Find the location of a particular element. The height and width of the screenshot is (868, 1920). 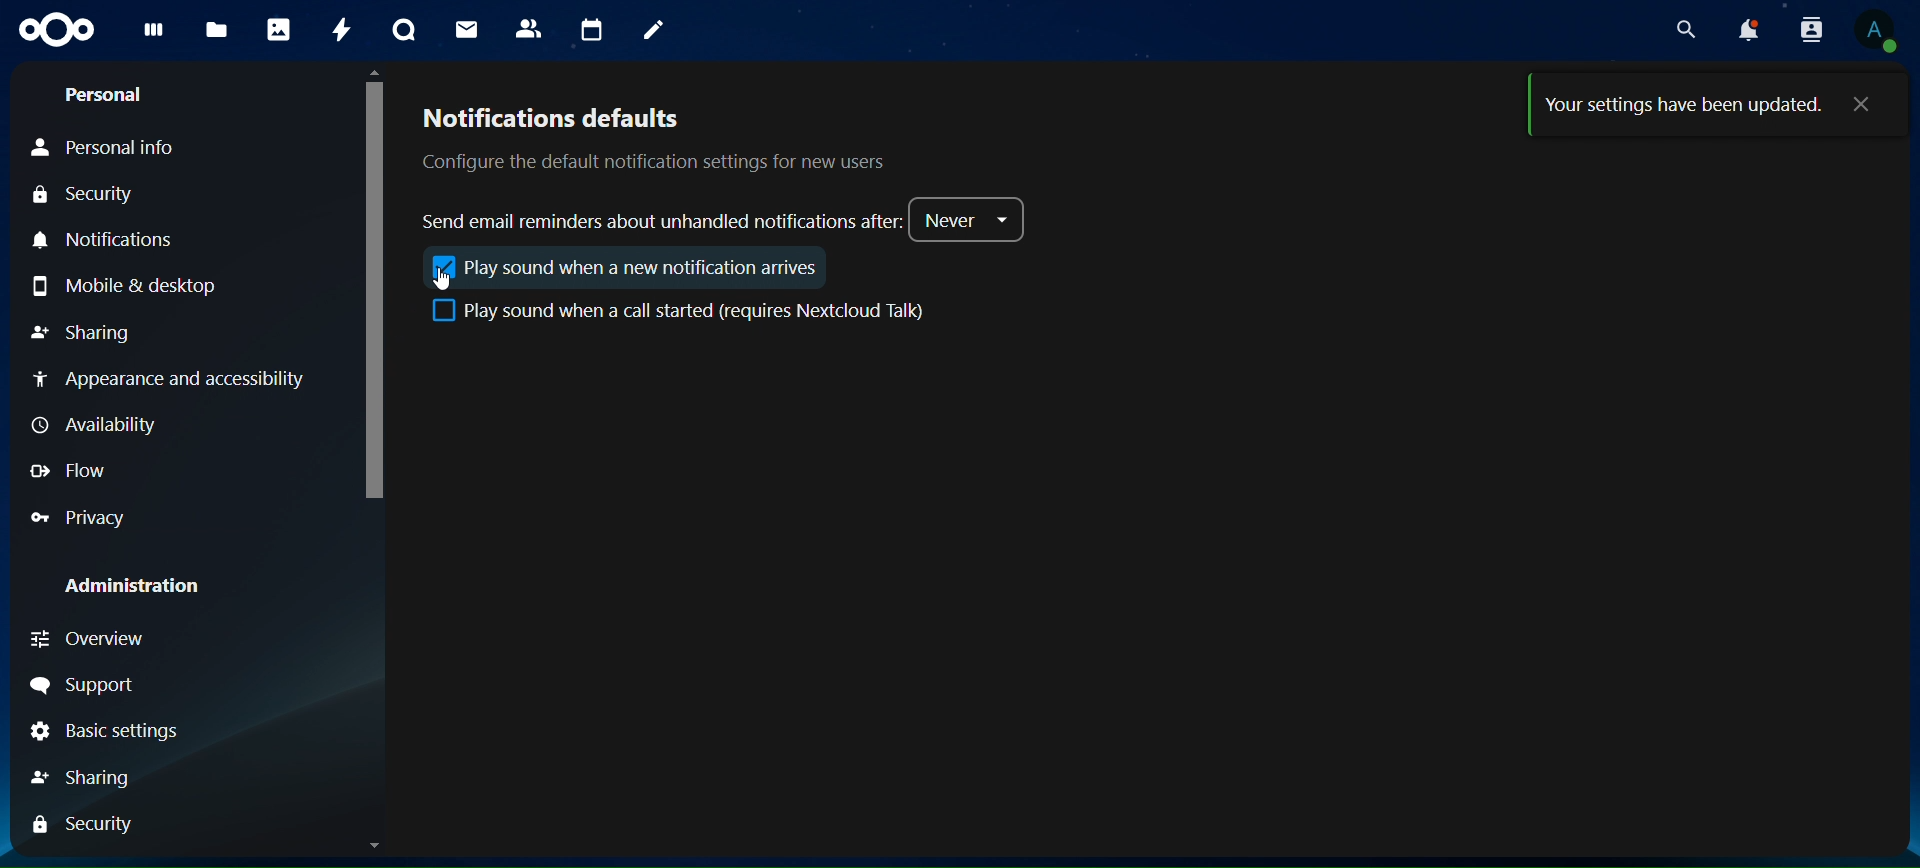

Cursor is located at coordinates (448, 281).